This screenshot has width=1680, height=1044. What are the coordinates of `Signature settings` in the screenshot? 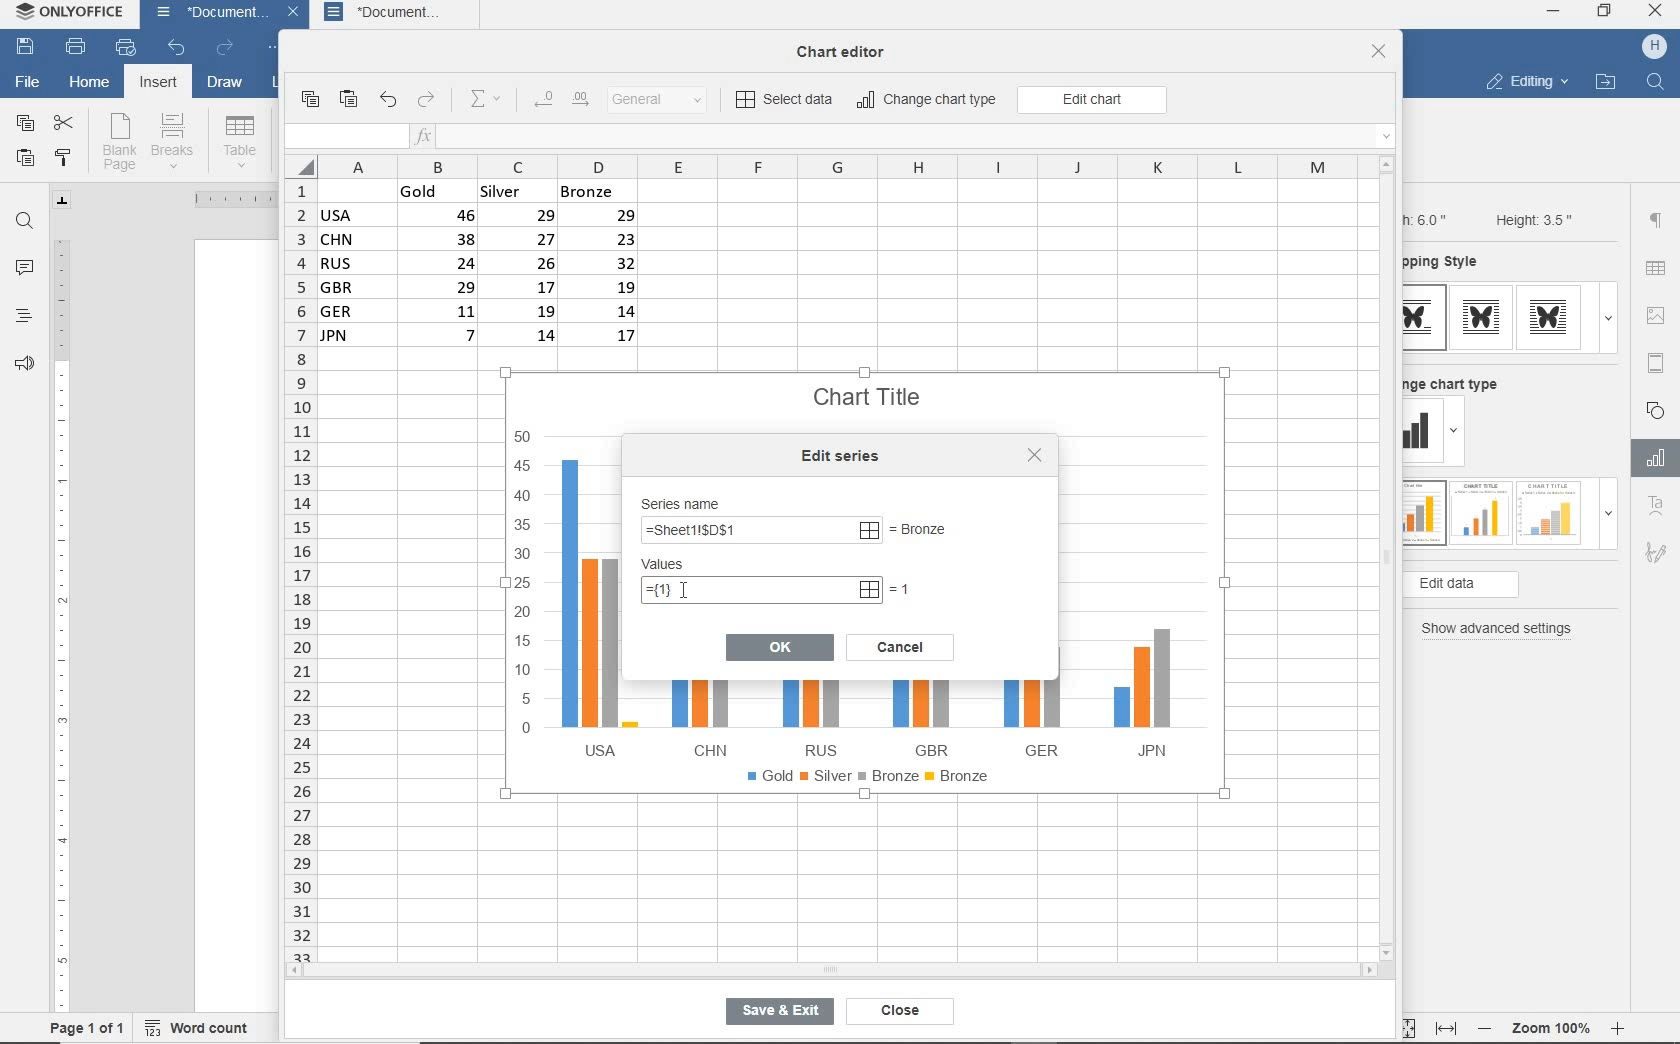 It's located at (1655, 557).